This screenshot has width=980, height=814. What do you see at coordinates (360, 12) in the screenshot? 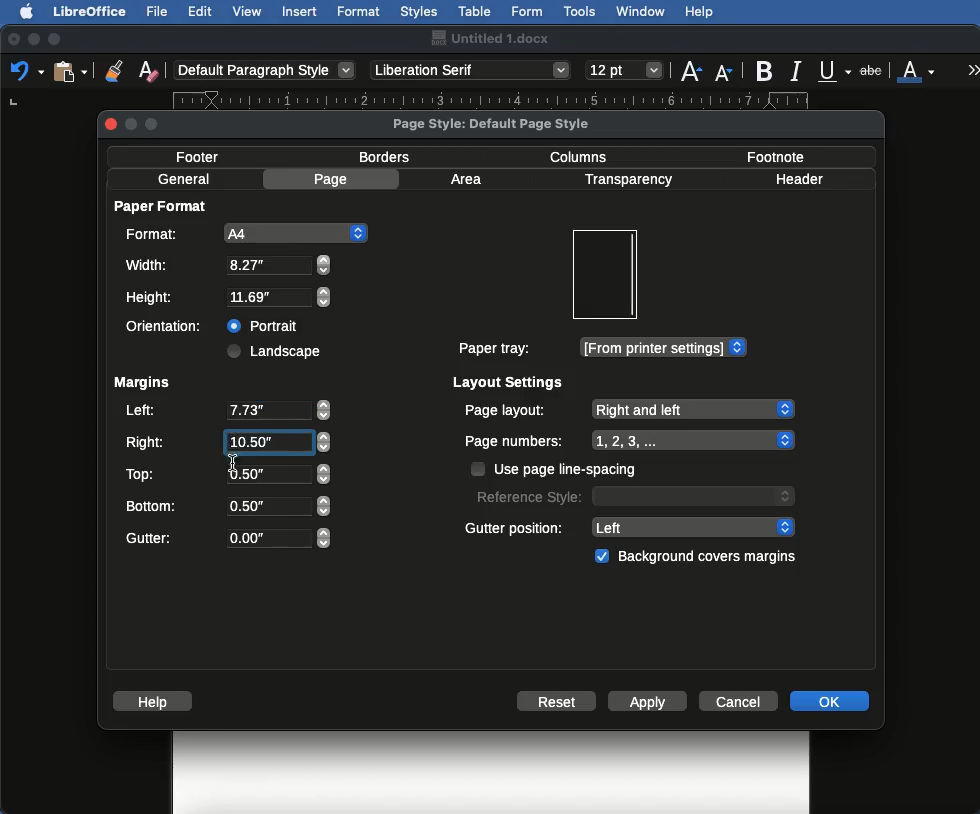
I see `Format` at bounding box center [360, 12].